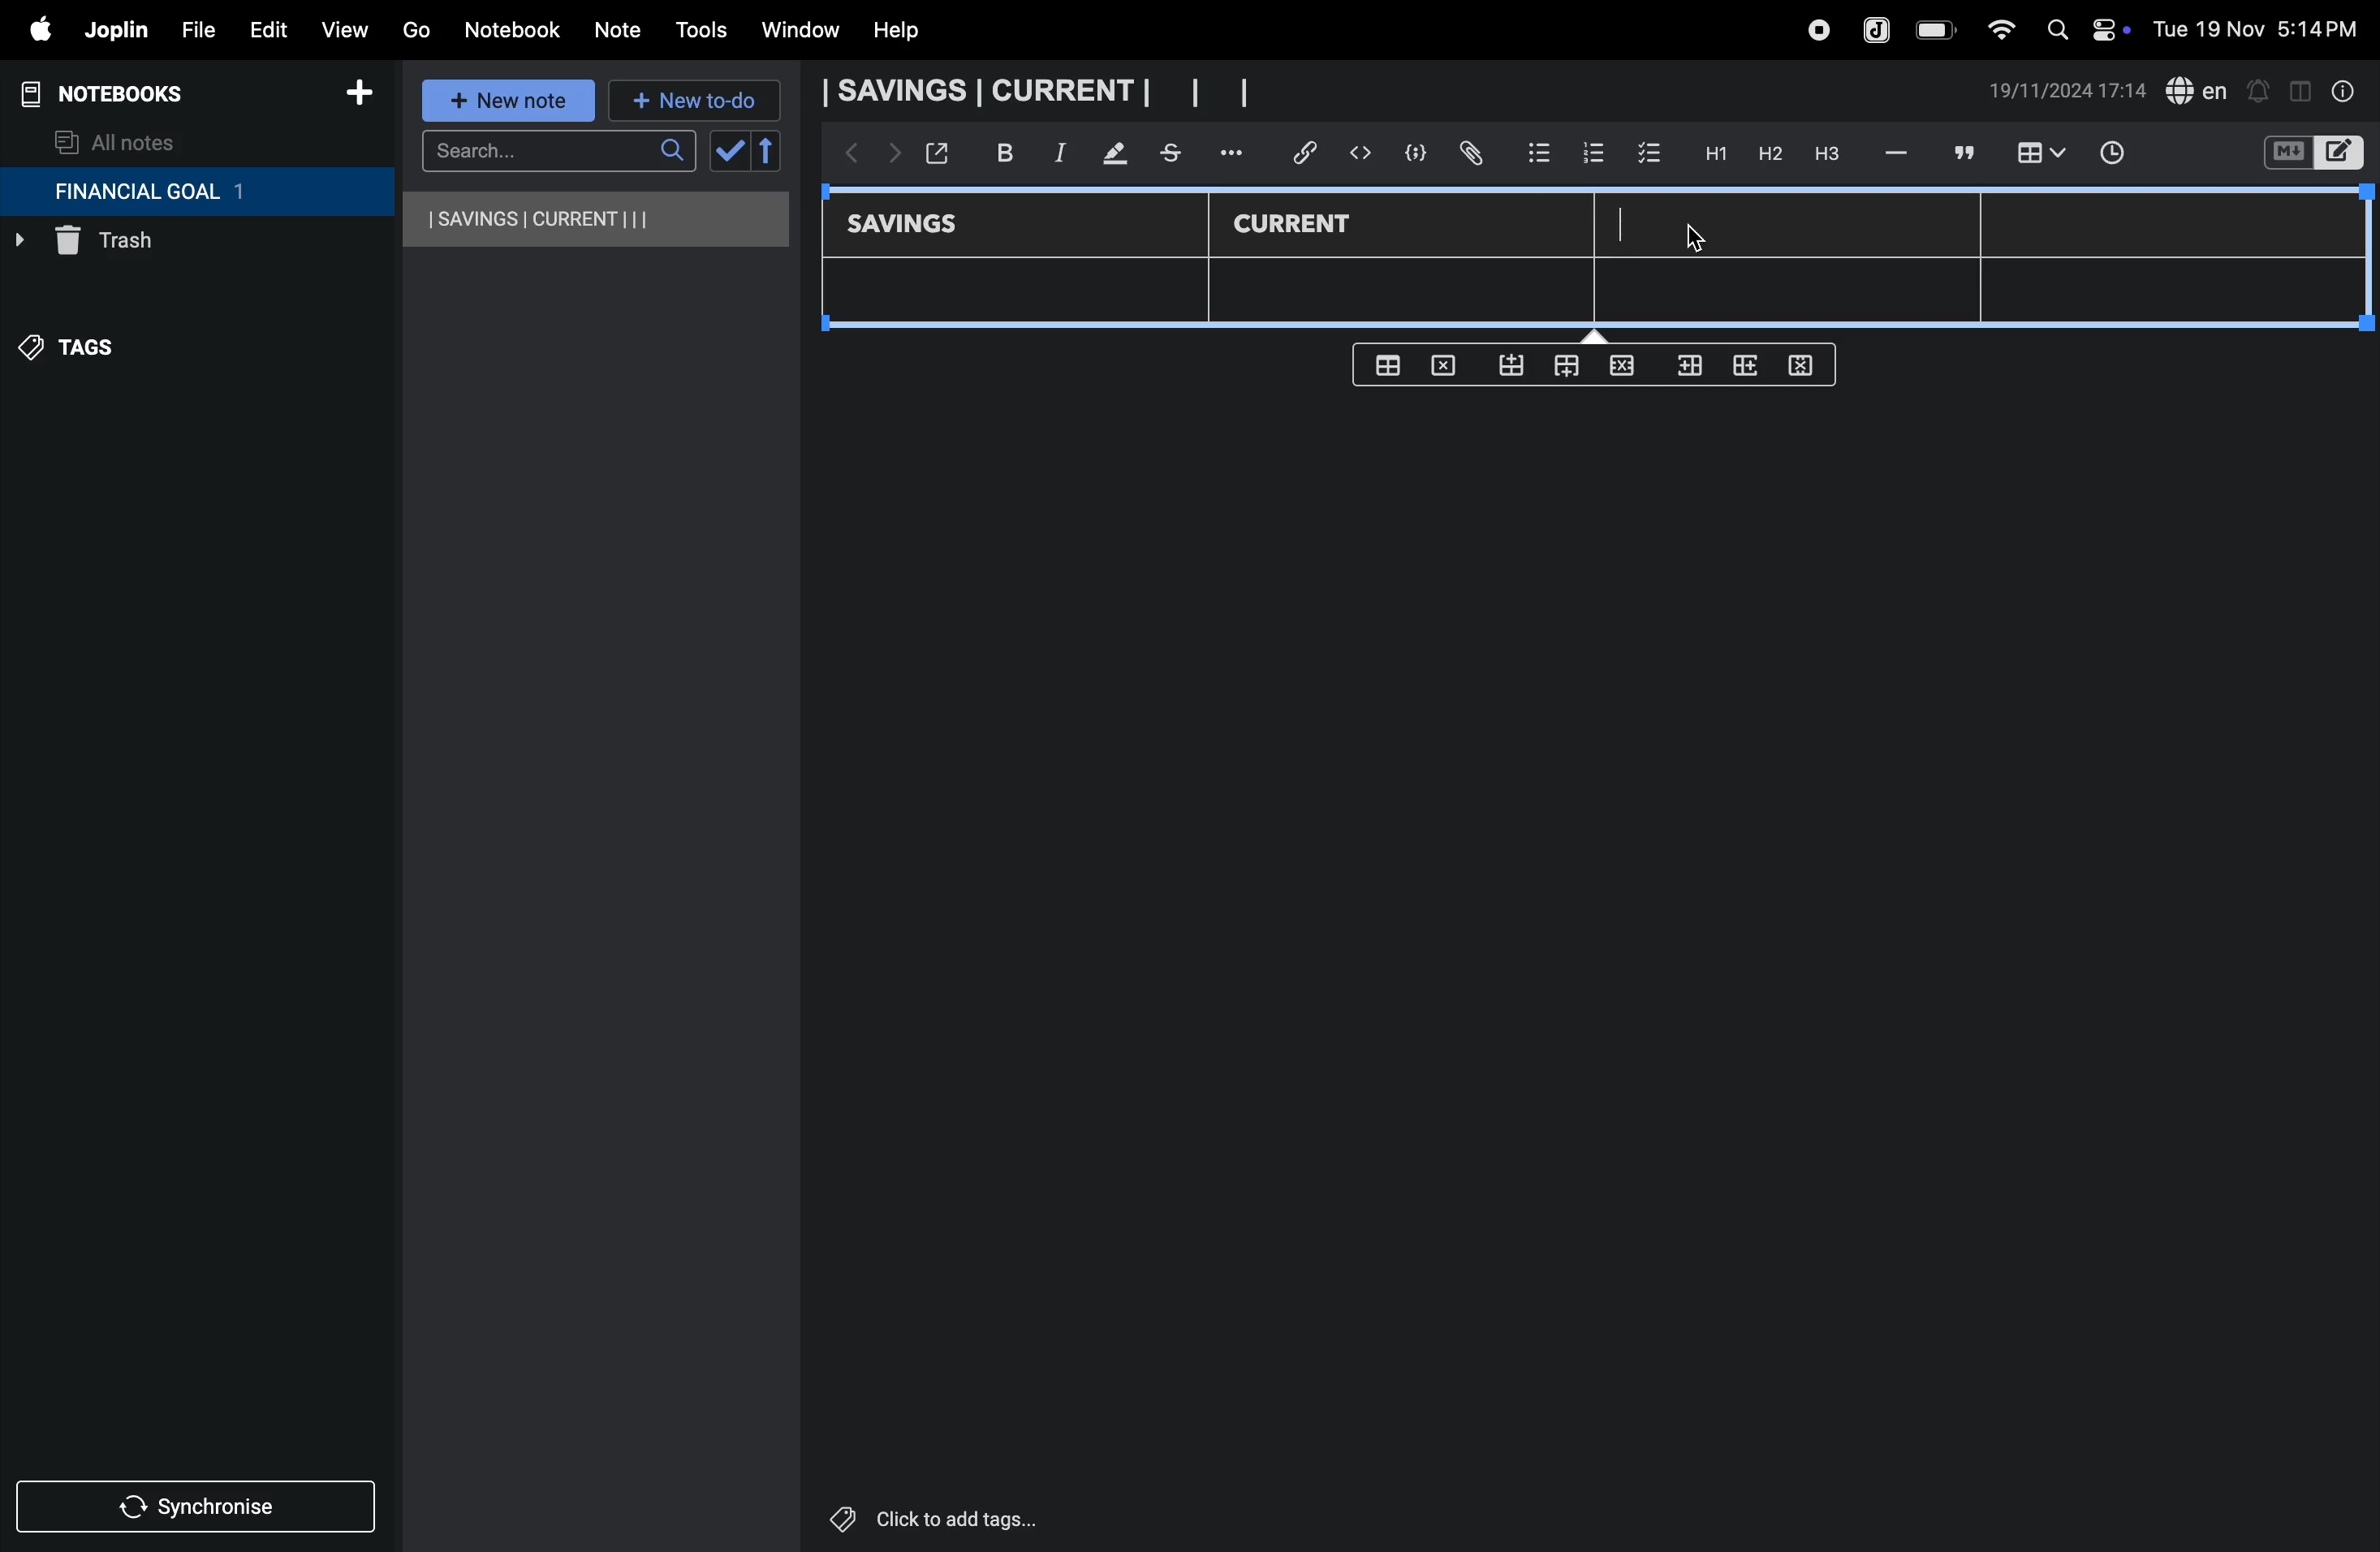 The width and height of the screenshot is (2380, 1552). Describe the element at coordinates (1106, 155) in the screenshot. I see `mark` at that location.